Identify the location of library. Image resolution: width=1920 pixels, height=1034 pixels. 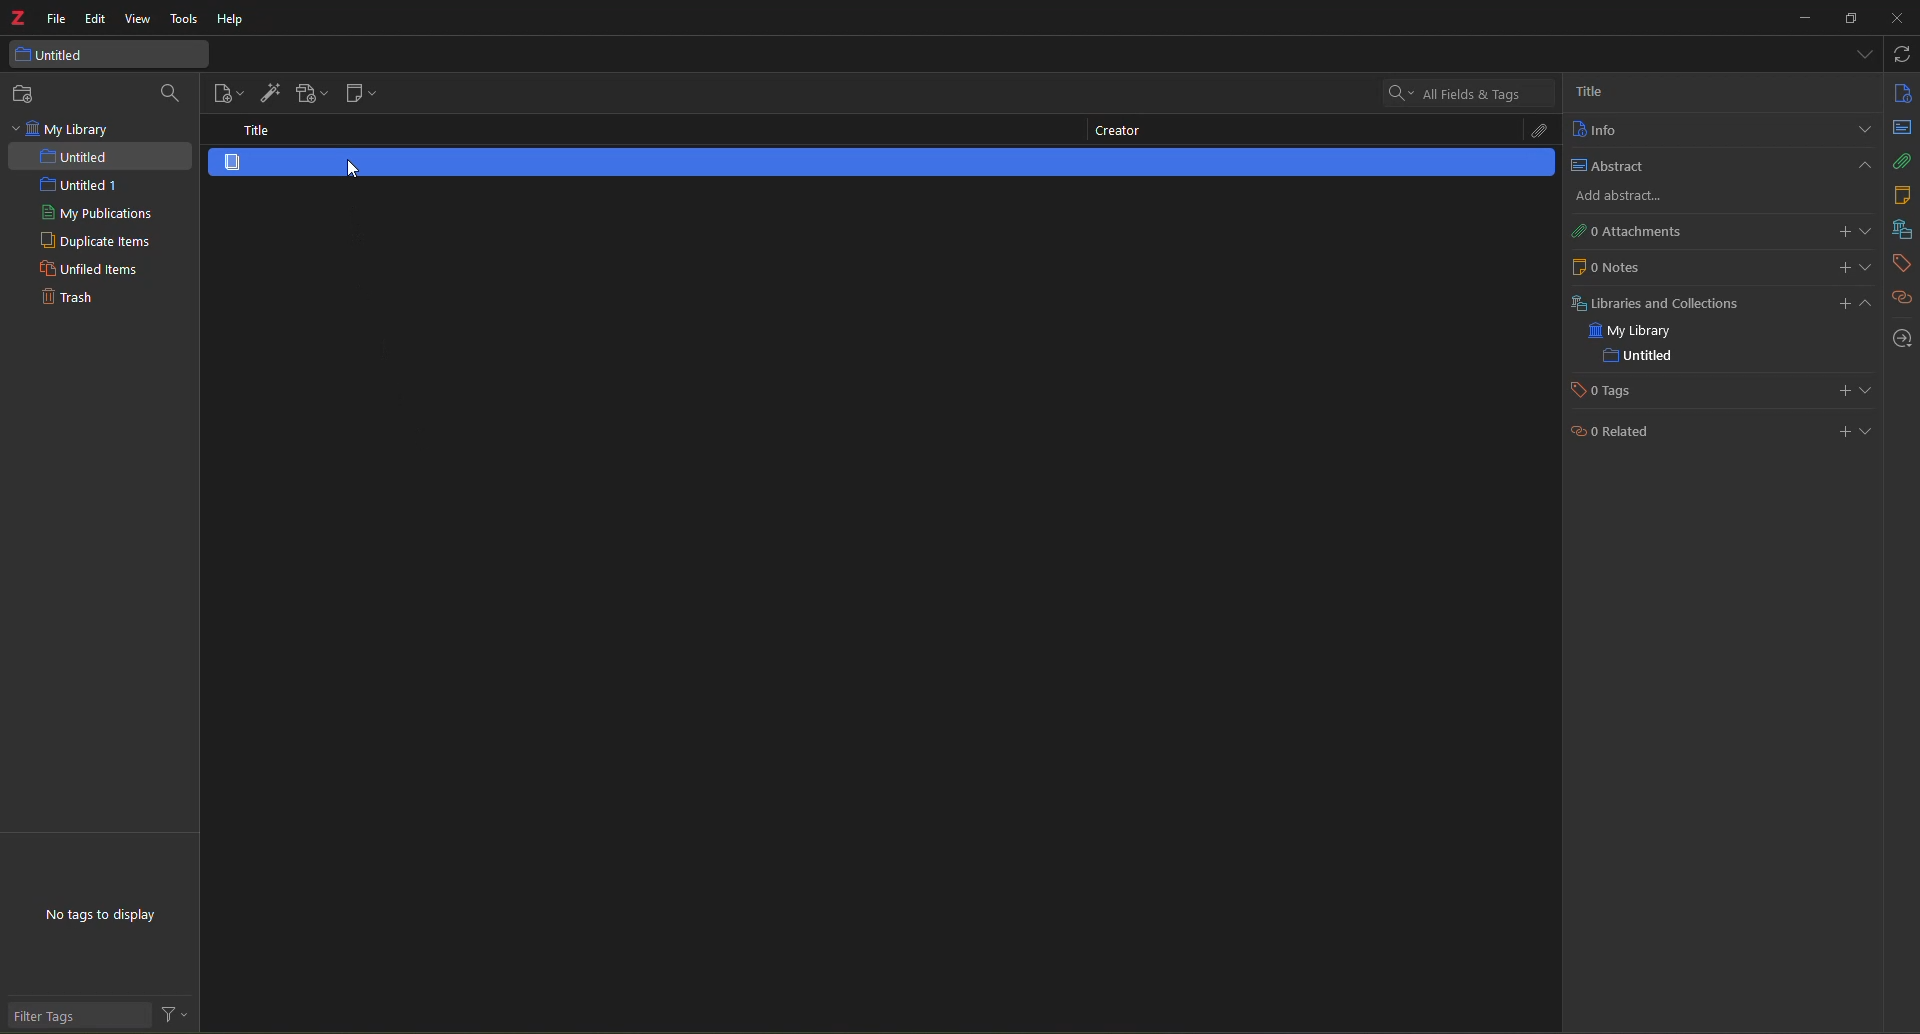
(1652, 302).